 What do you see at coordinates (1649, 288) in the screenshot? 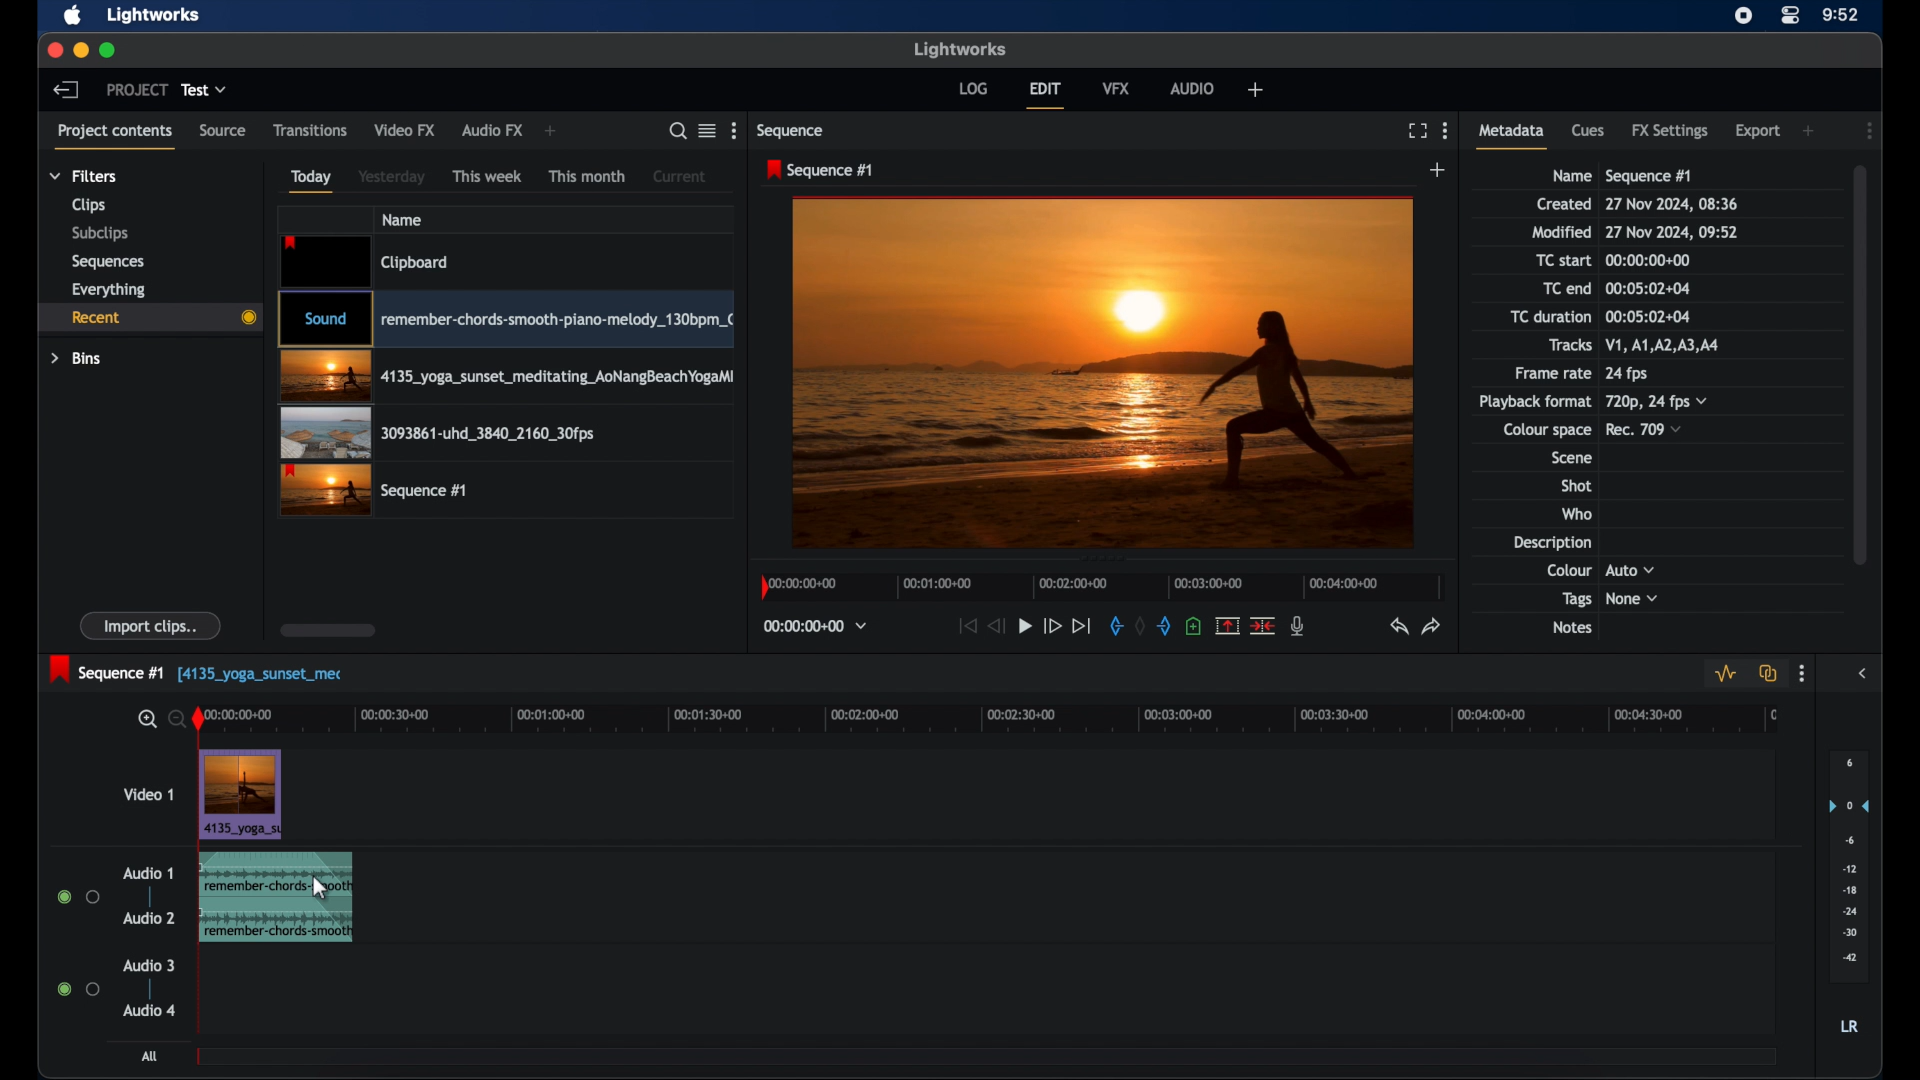
I see `tc end` at bounding box center [1649, 288].